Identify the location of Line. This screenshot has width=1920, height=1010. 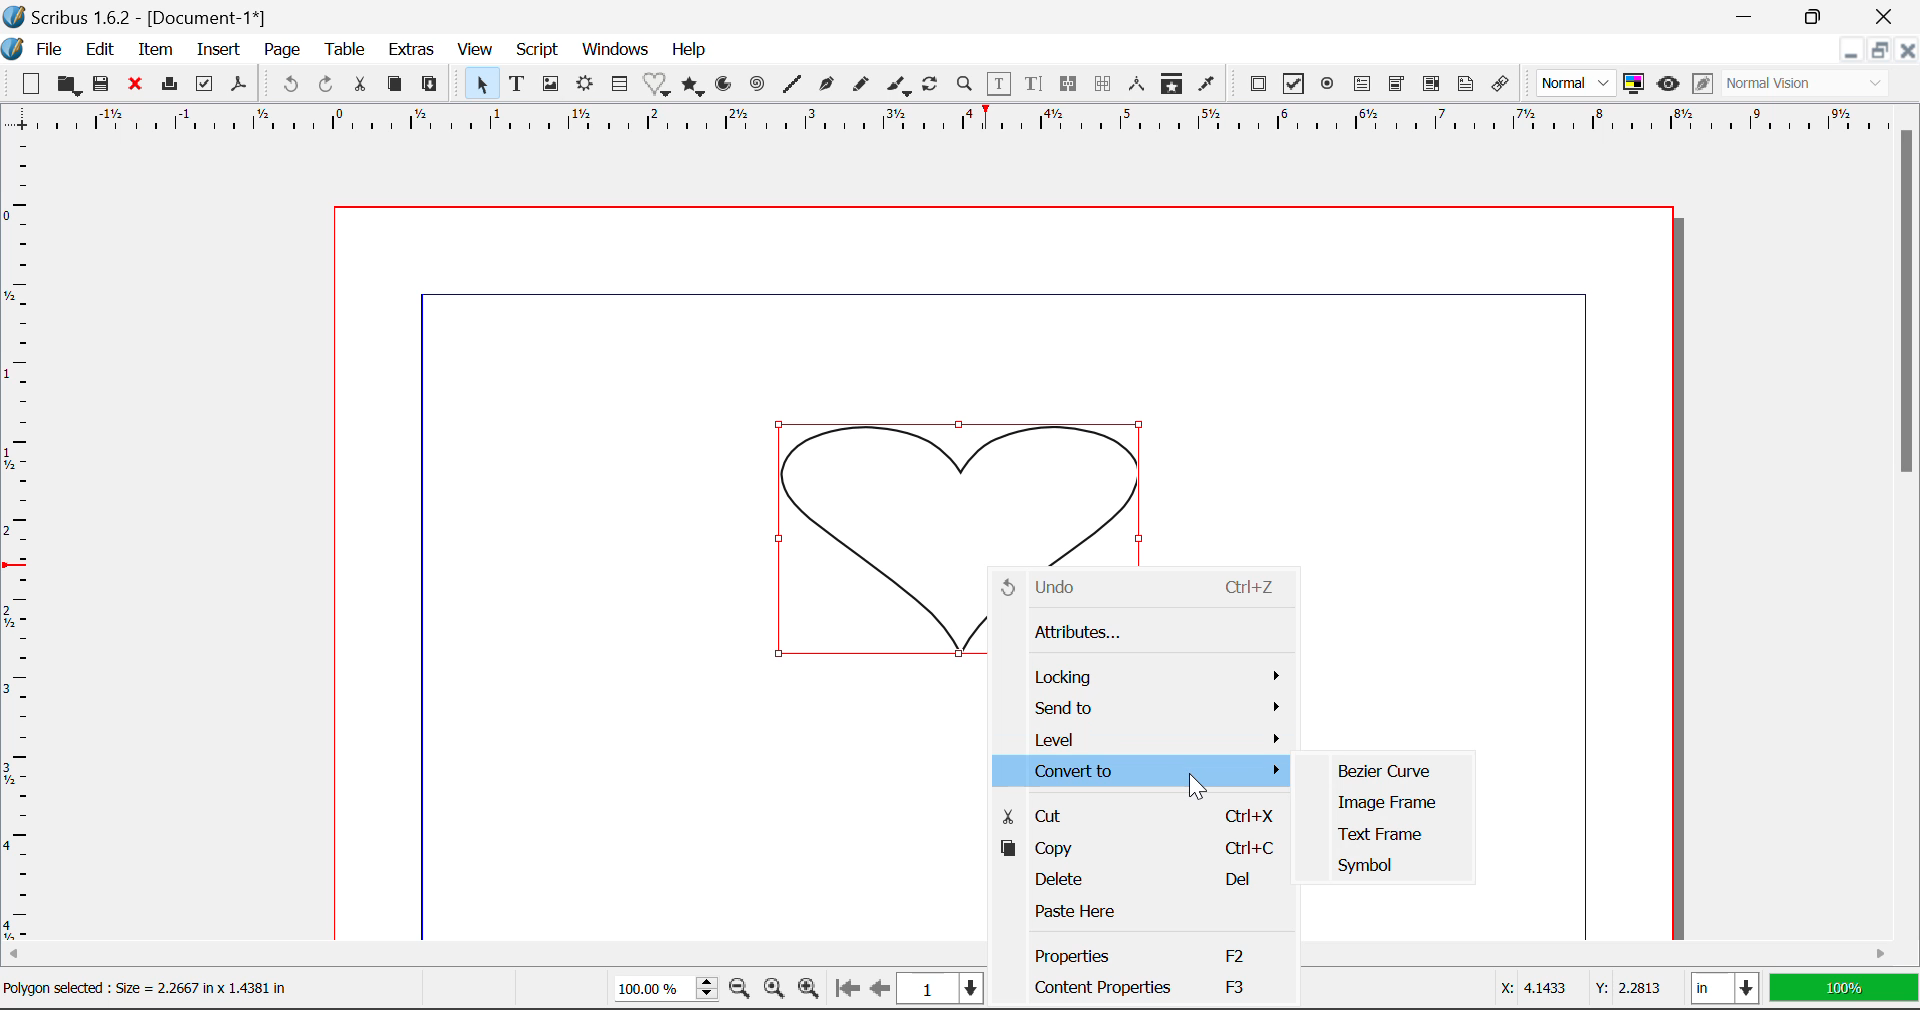
(794, 85).